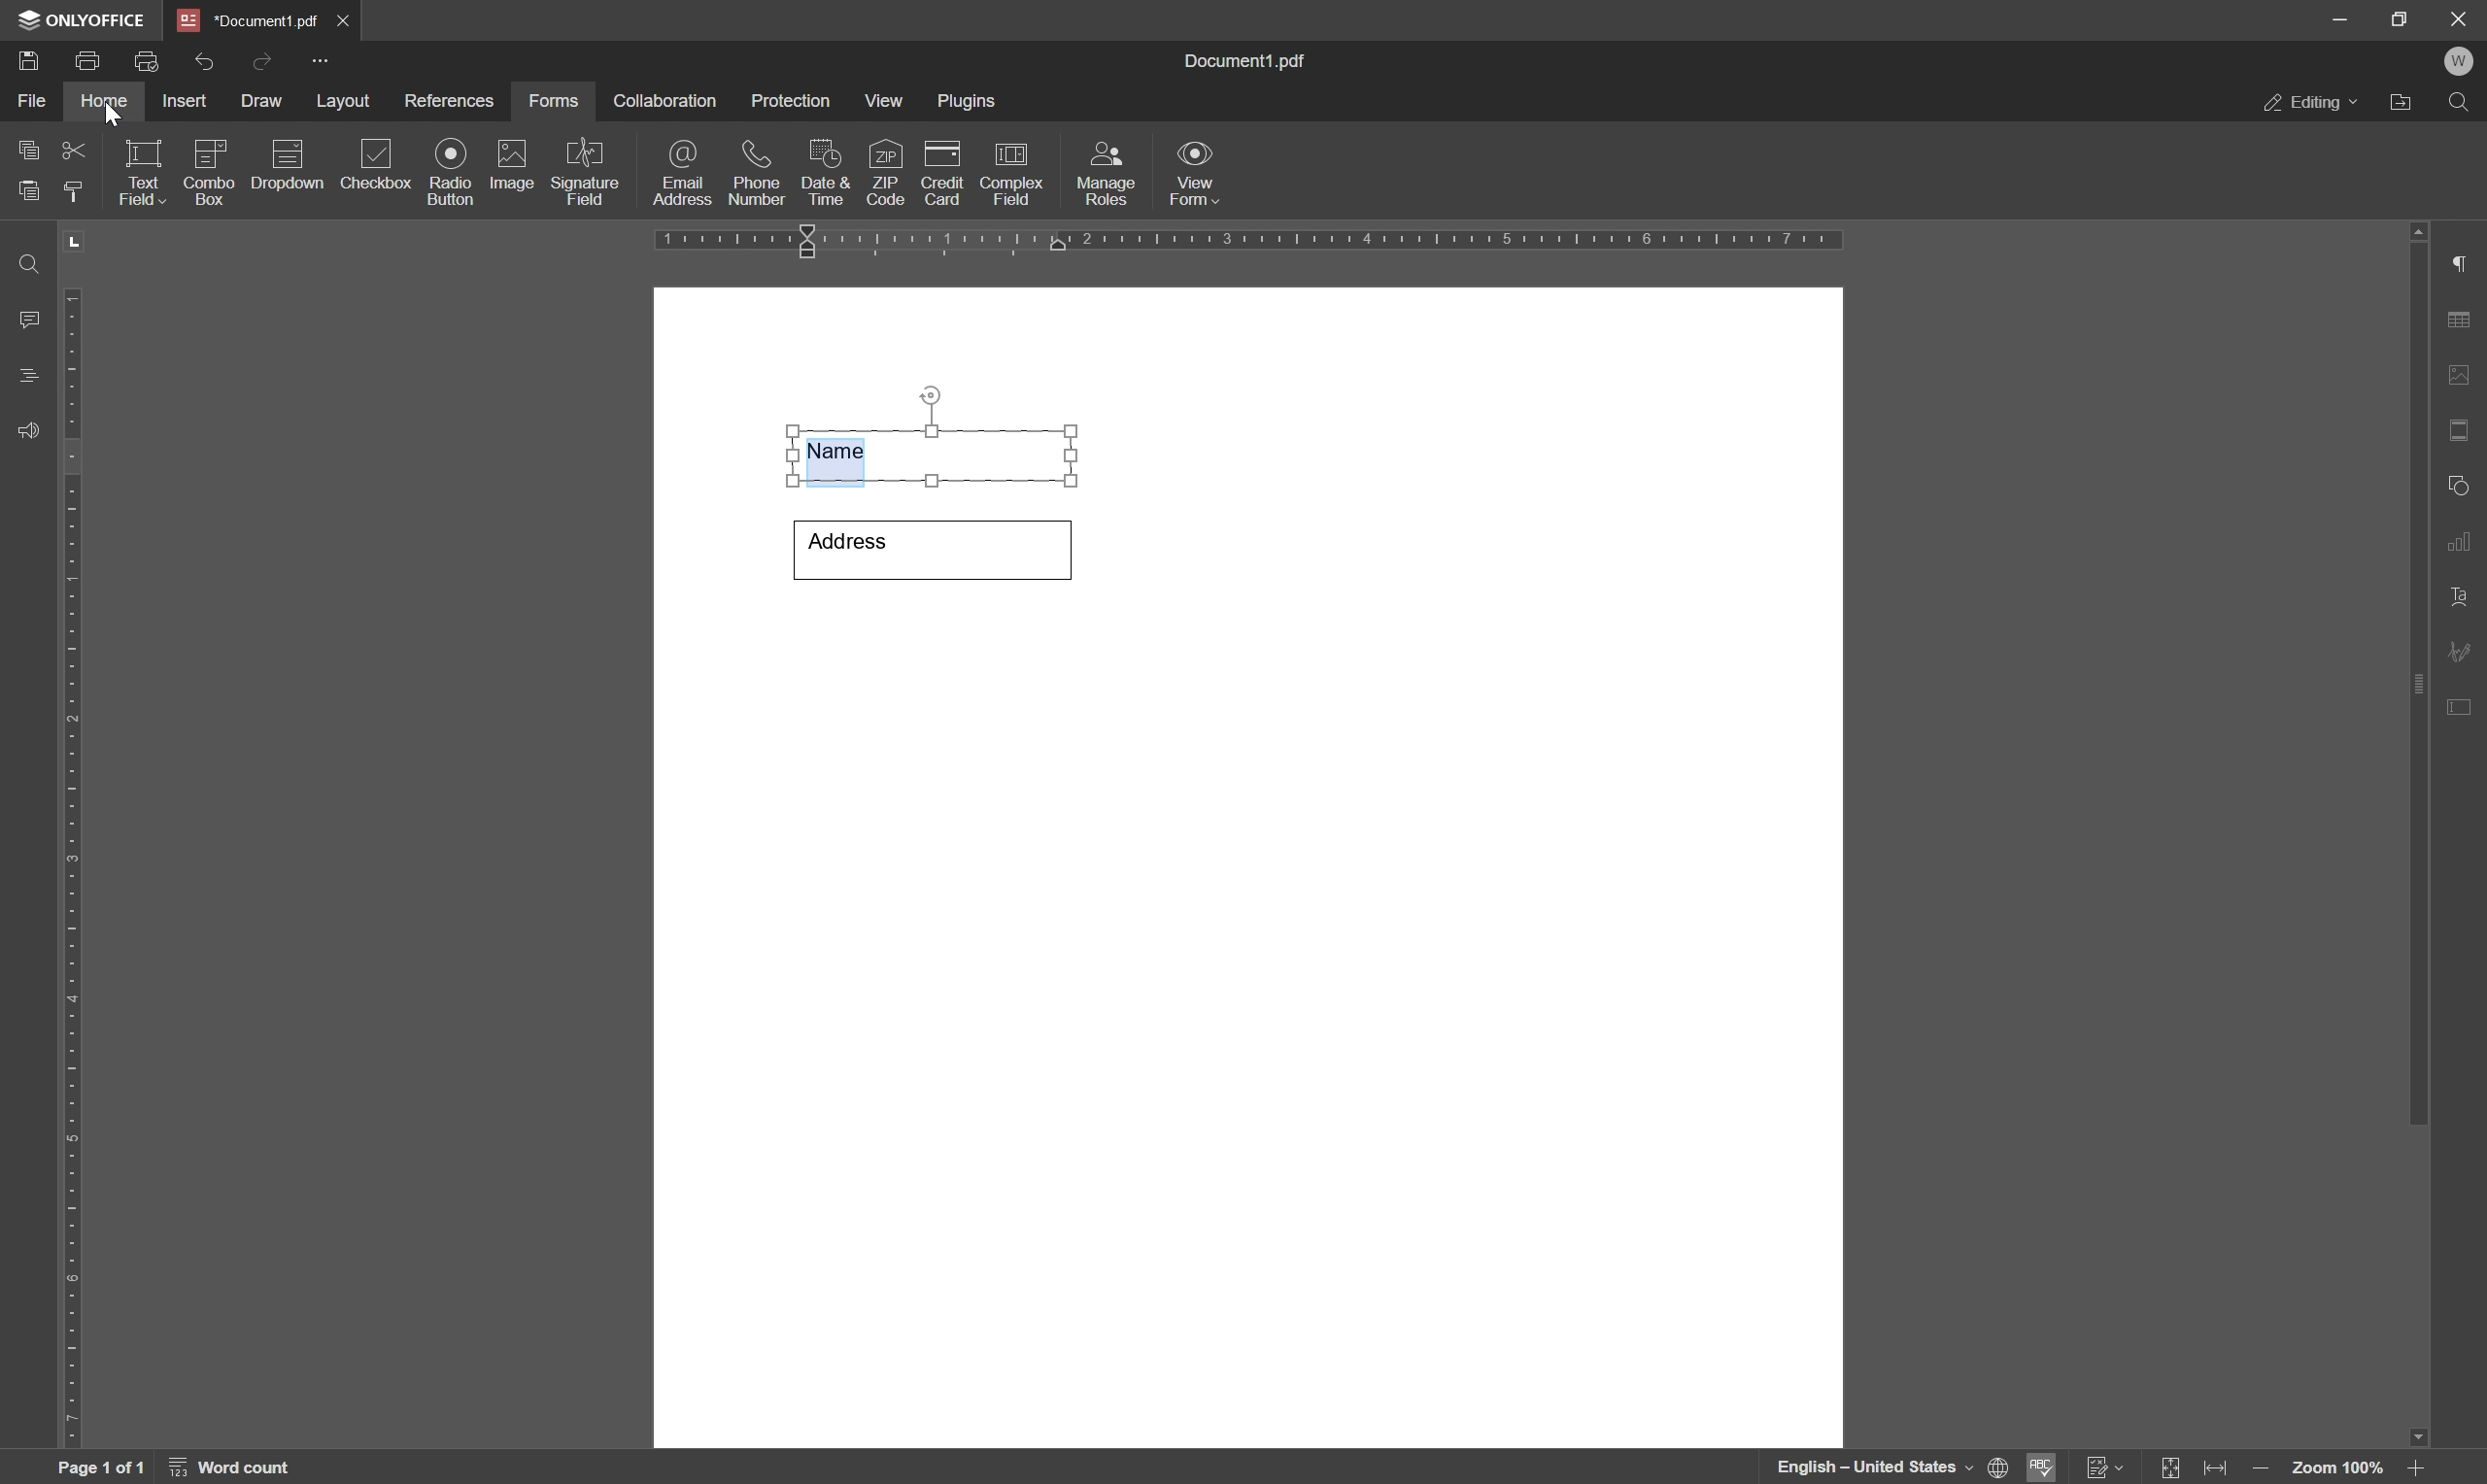 Image resolution: width=2487 pixels, height=1484 pixels. What do you see at coordinates (291, 167) in the screenshot?
I see `description` at bounding box center [291, 167].